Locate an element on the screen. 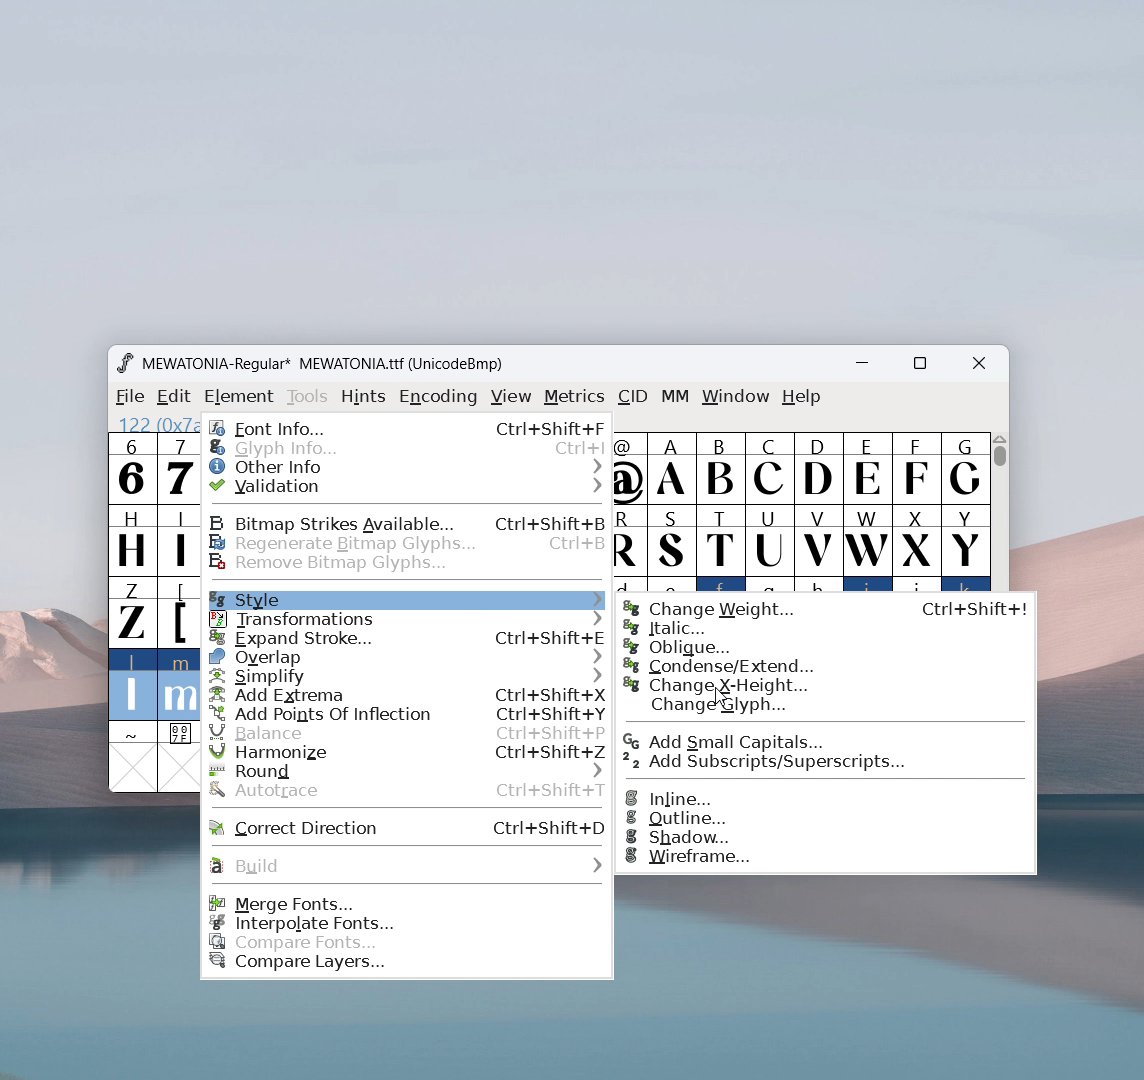 This screenshot has height=1080, width=1144. balance is located at coordinates (406, 732).